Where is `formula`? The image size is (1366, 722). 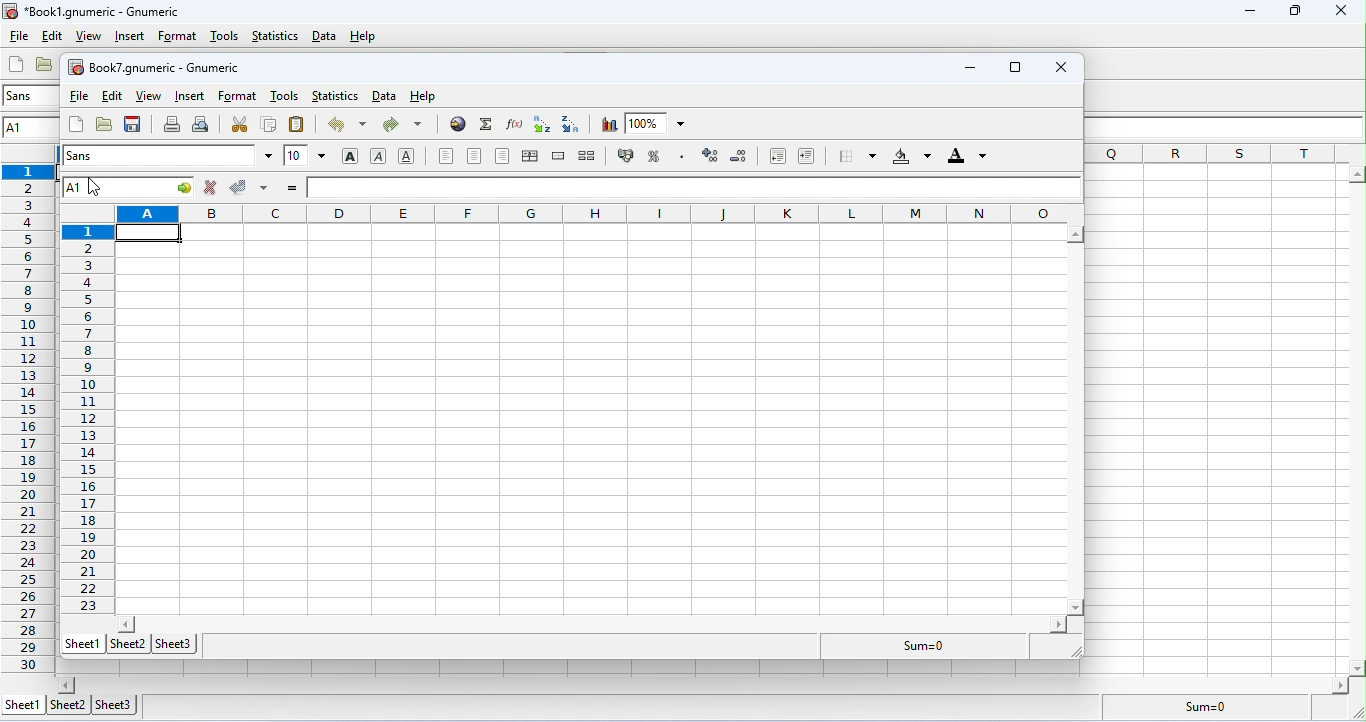 formula is located at coordinates (1202, 705).